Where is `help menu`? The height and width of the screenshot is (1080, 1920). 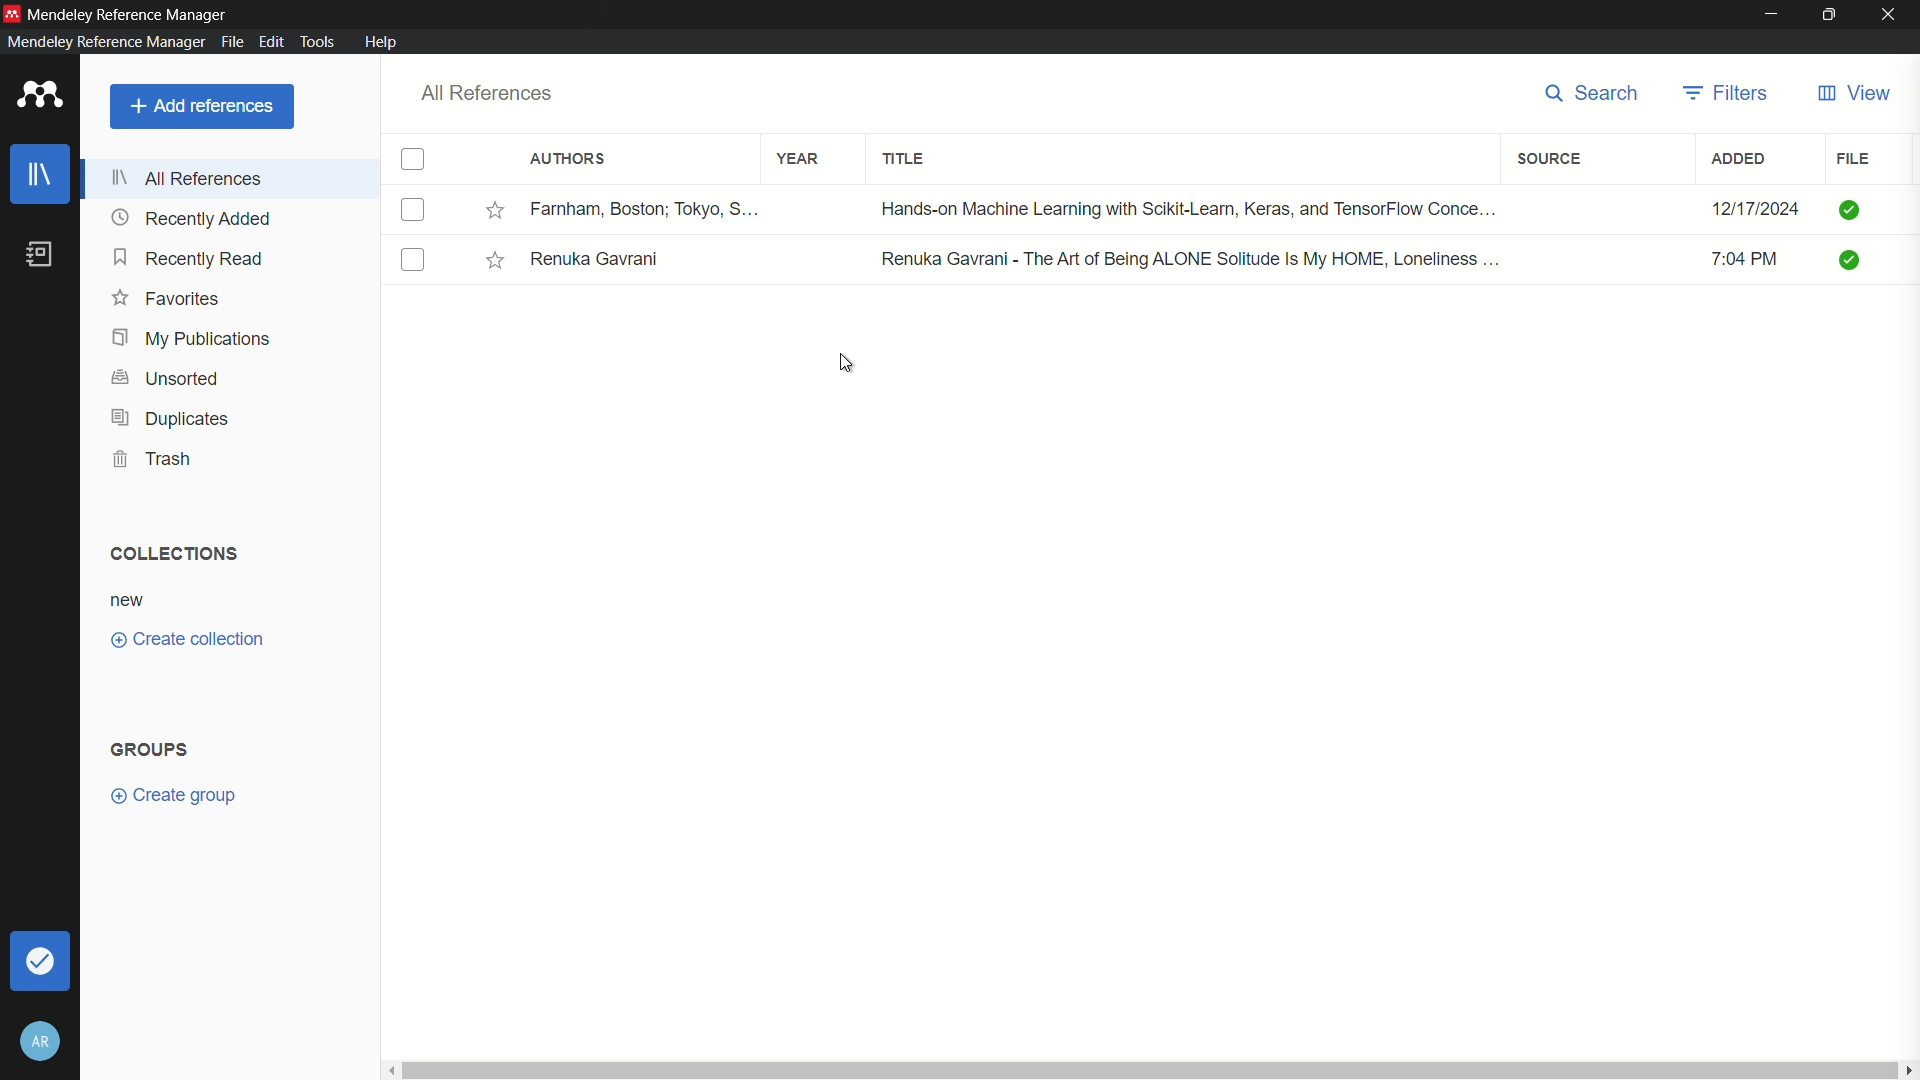 help menu is located at coordinates (383, 42).